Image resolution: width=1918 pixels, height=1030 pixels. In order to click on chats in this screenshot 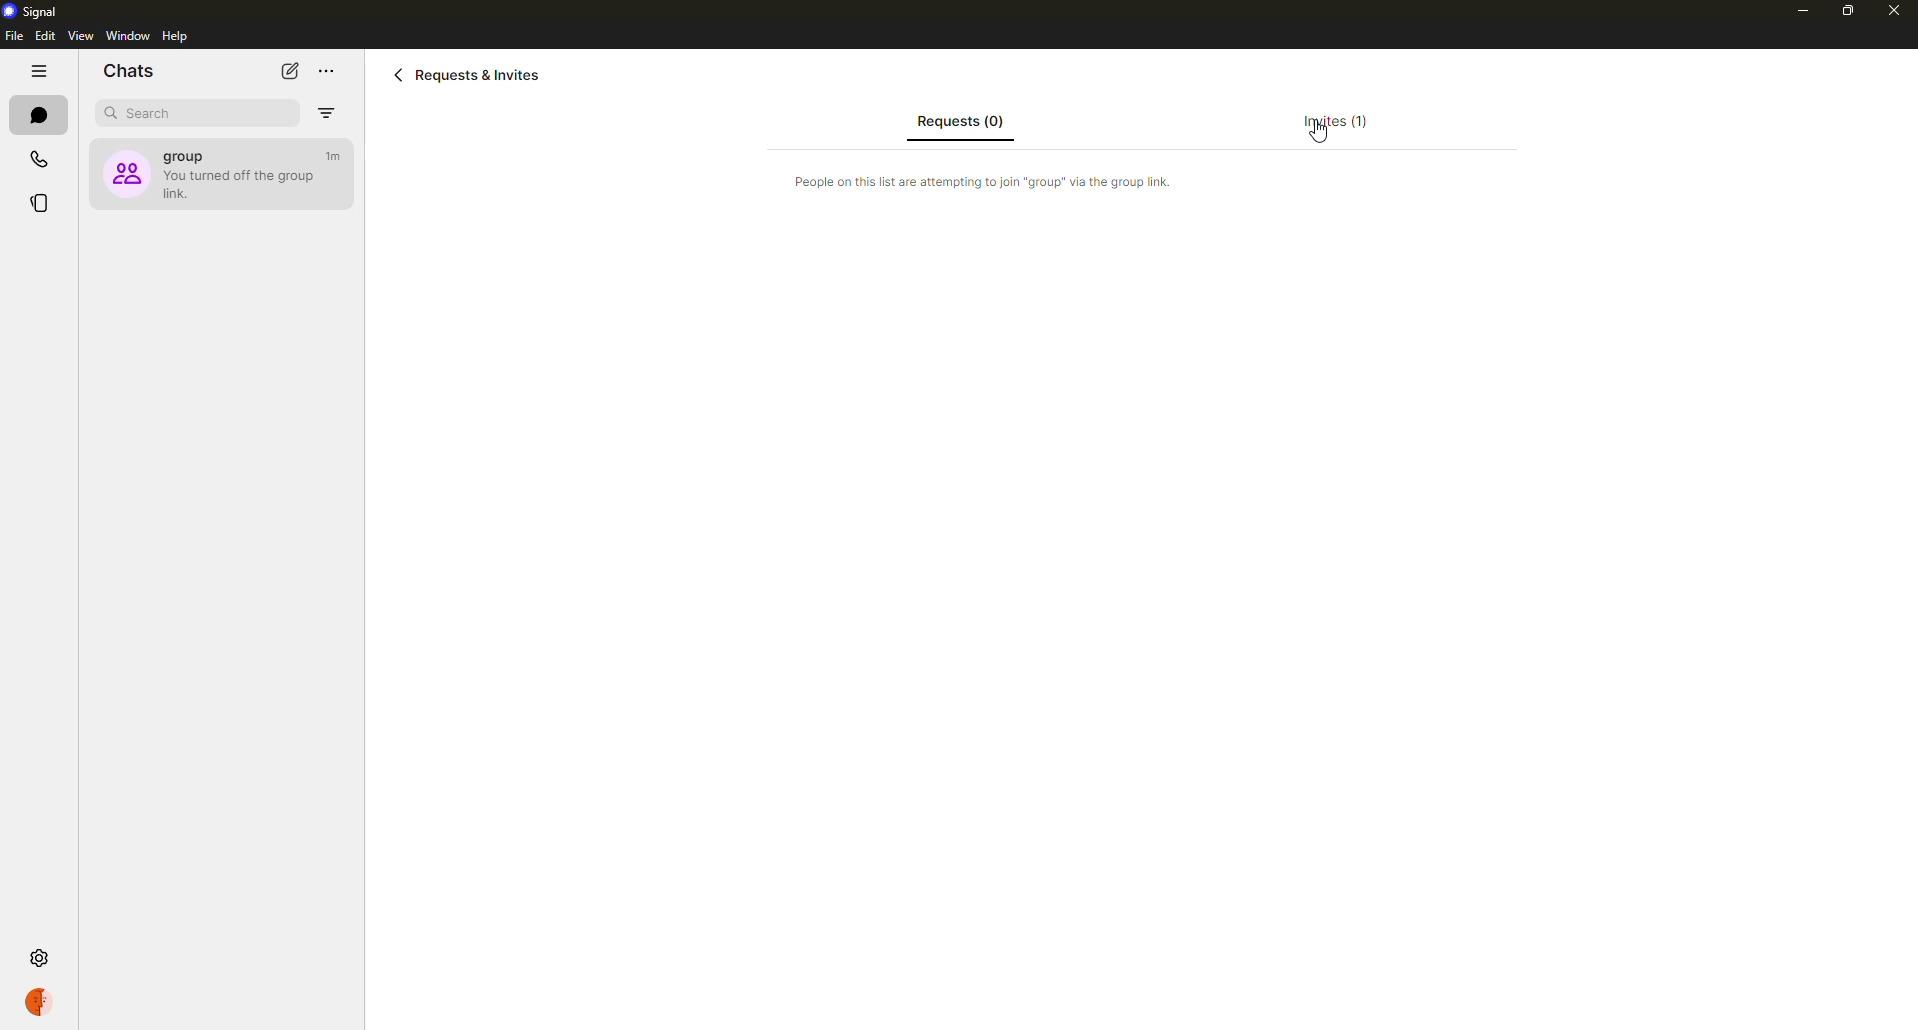, I will do `click(130, 71)`.